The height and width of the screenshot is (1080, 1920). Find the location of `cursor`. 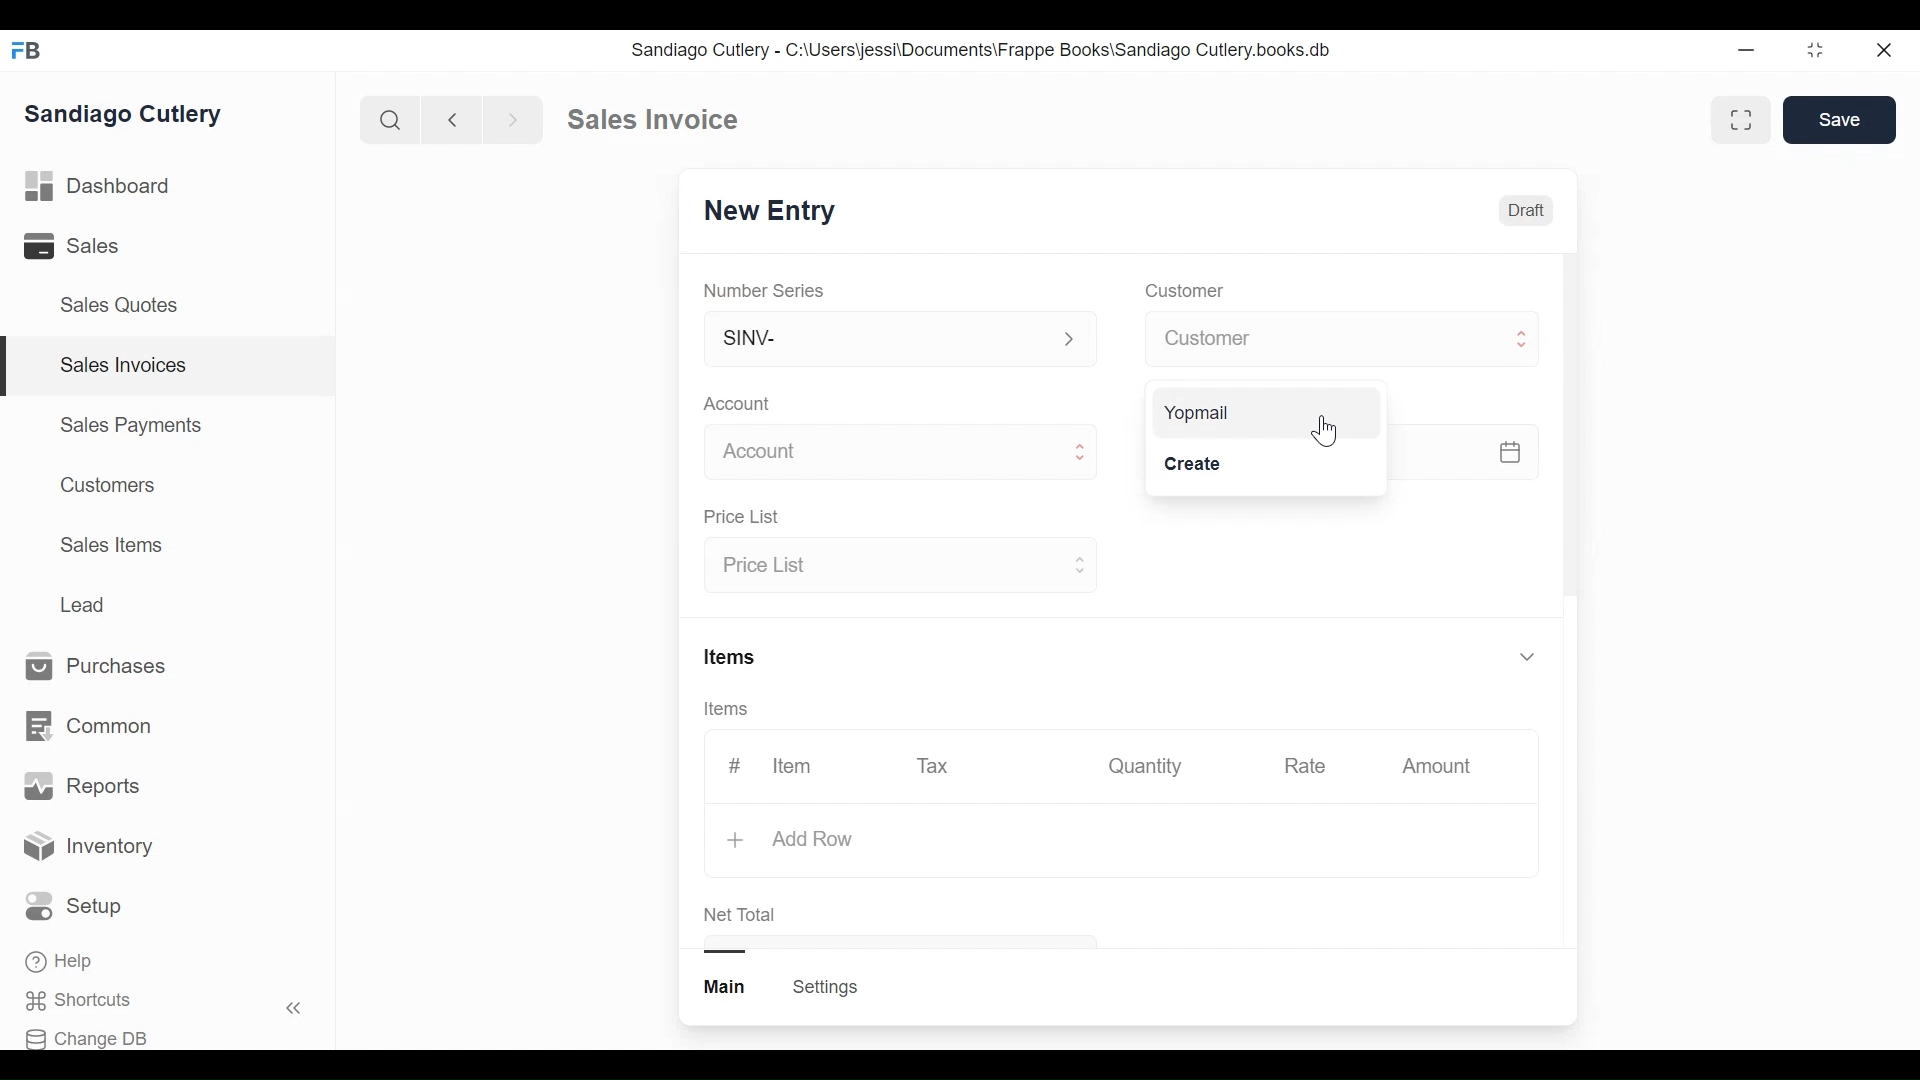

cursor is located at coordinates (1324, 431).